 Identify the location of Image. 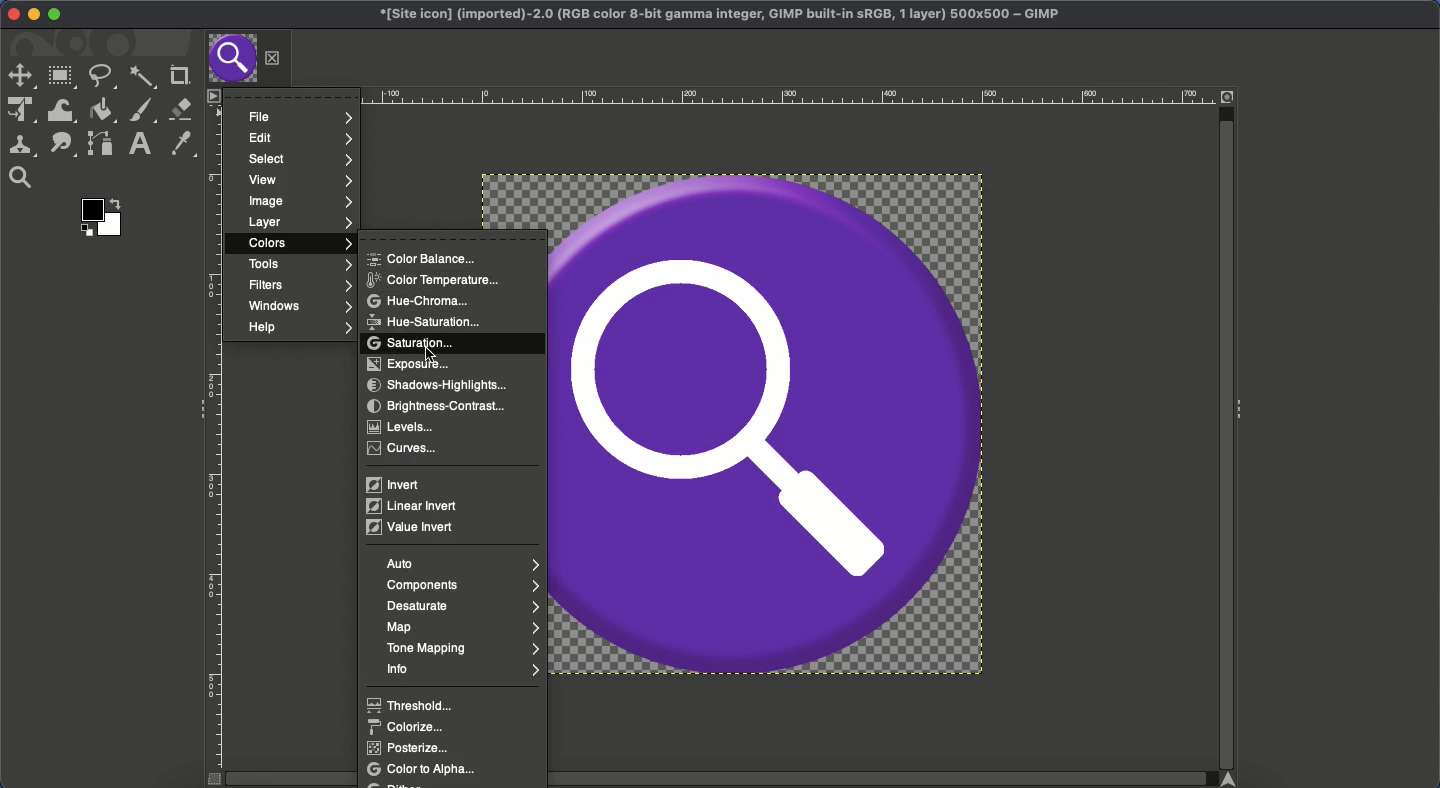
(300, 202).